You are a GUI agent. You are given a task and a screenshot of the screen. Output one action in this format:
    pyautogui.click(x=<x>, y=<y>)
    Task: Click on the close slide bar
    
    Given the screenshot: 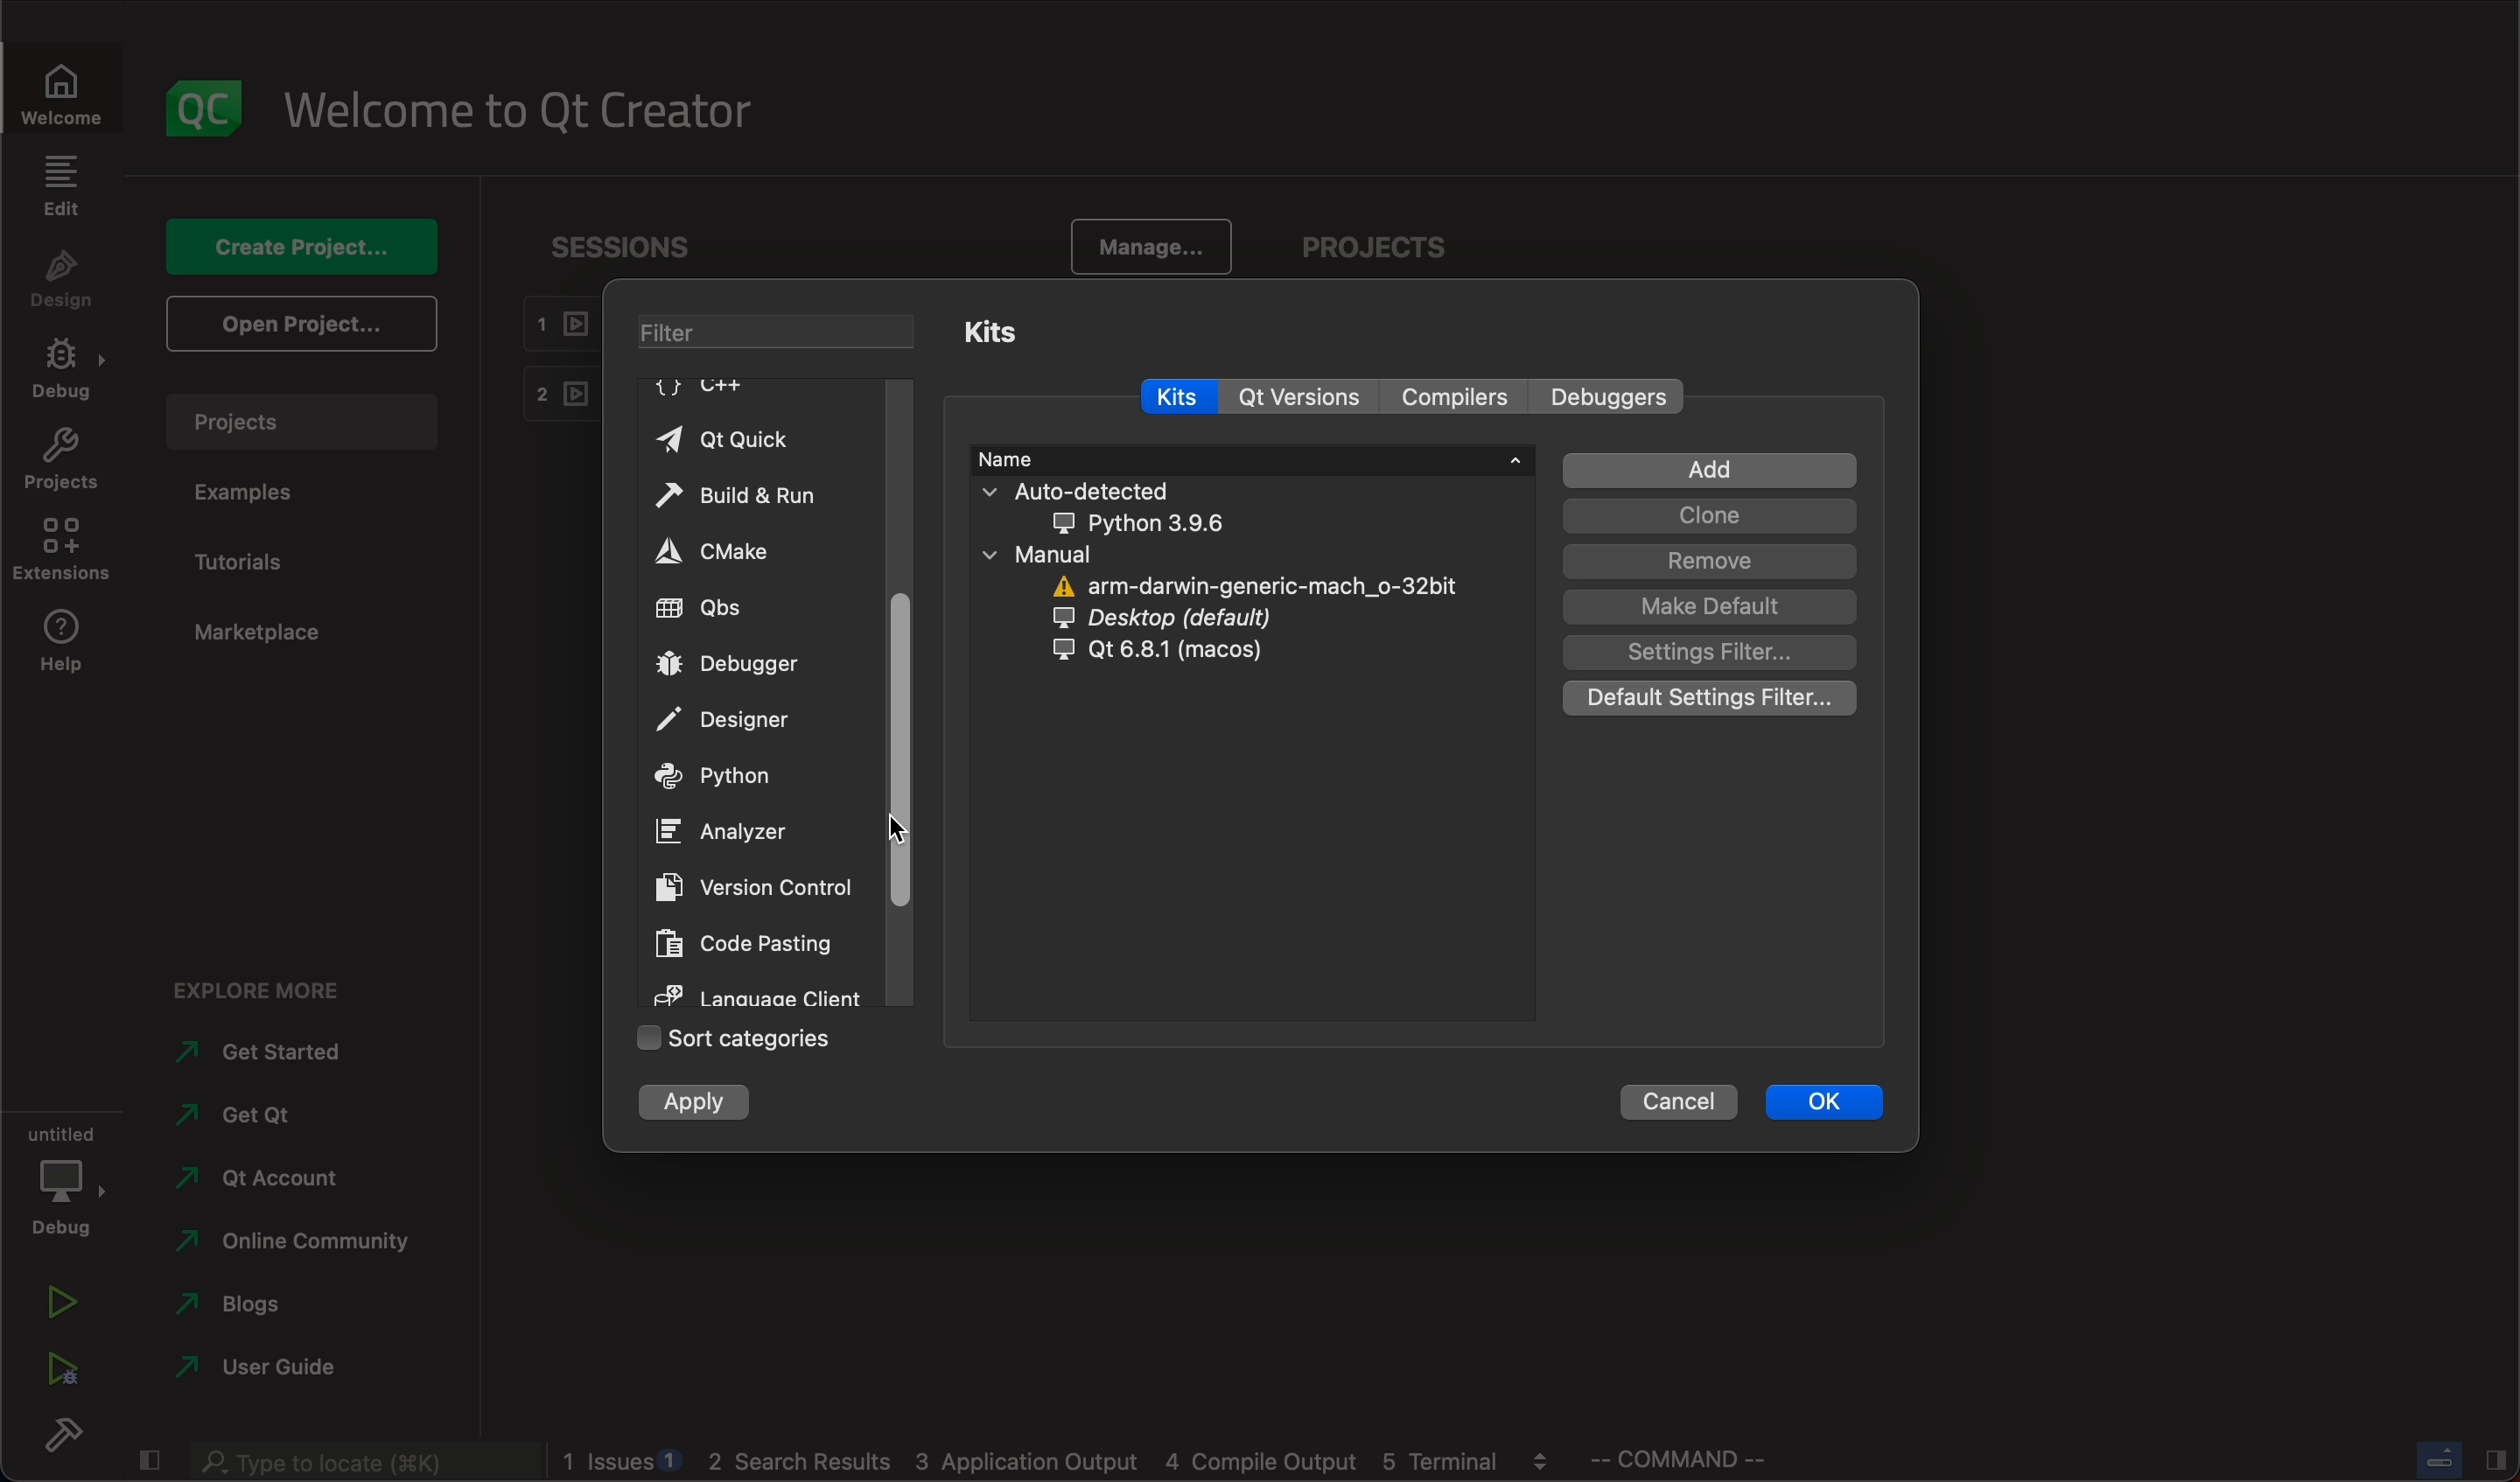 What is the action you would take?
    pyautogui.click(x=148, y=1459)
    